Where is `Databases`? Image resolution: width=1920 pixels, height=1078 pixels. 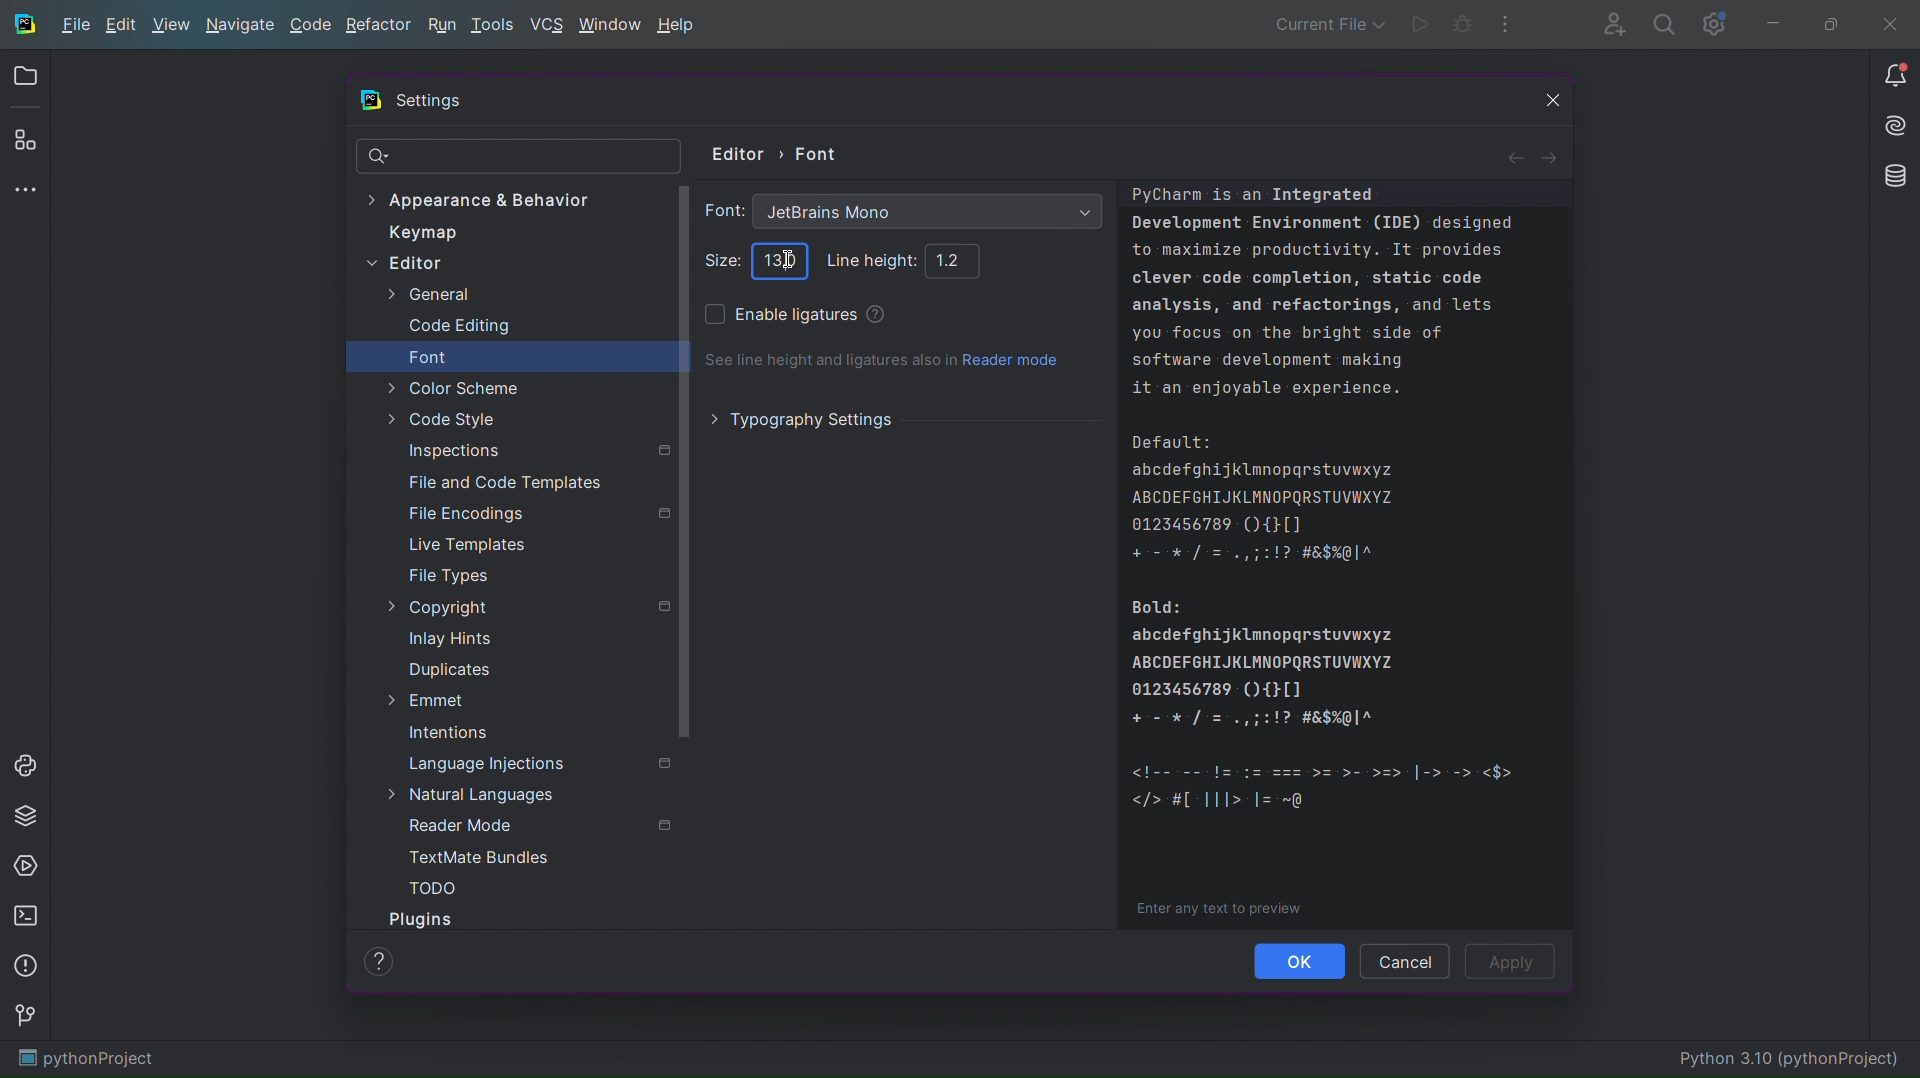 Databases is located at coordinates (1888, 179).